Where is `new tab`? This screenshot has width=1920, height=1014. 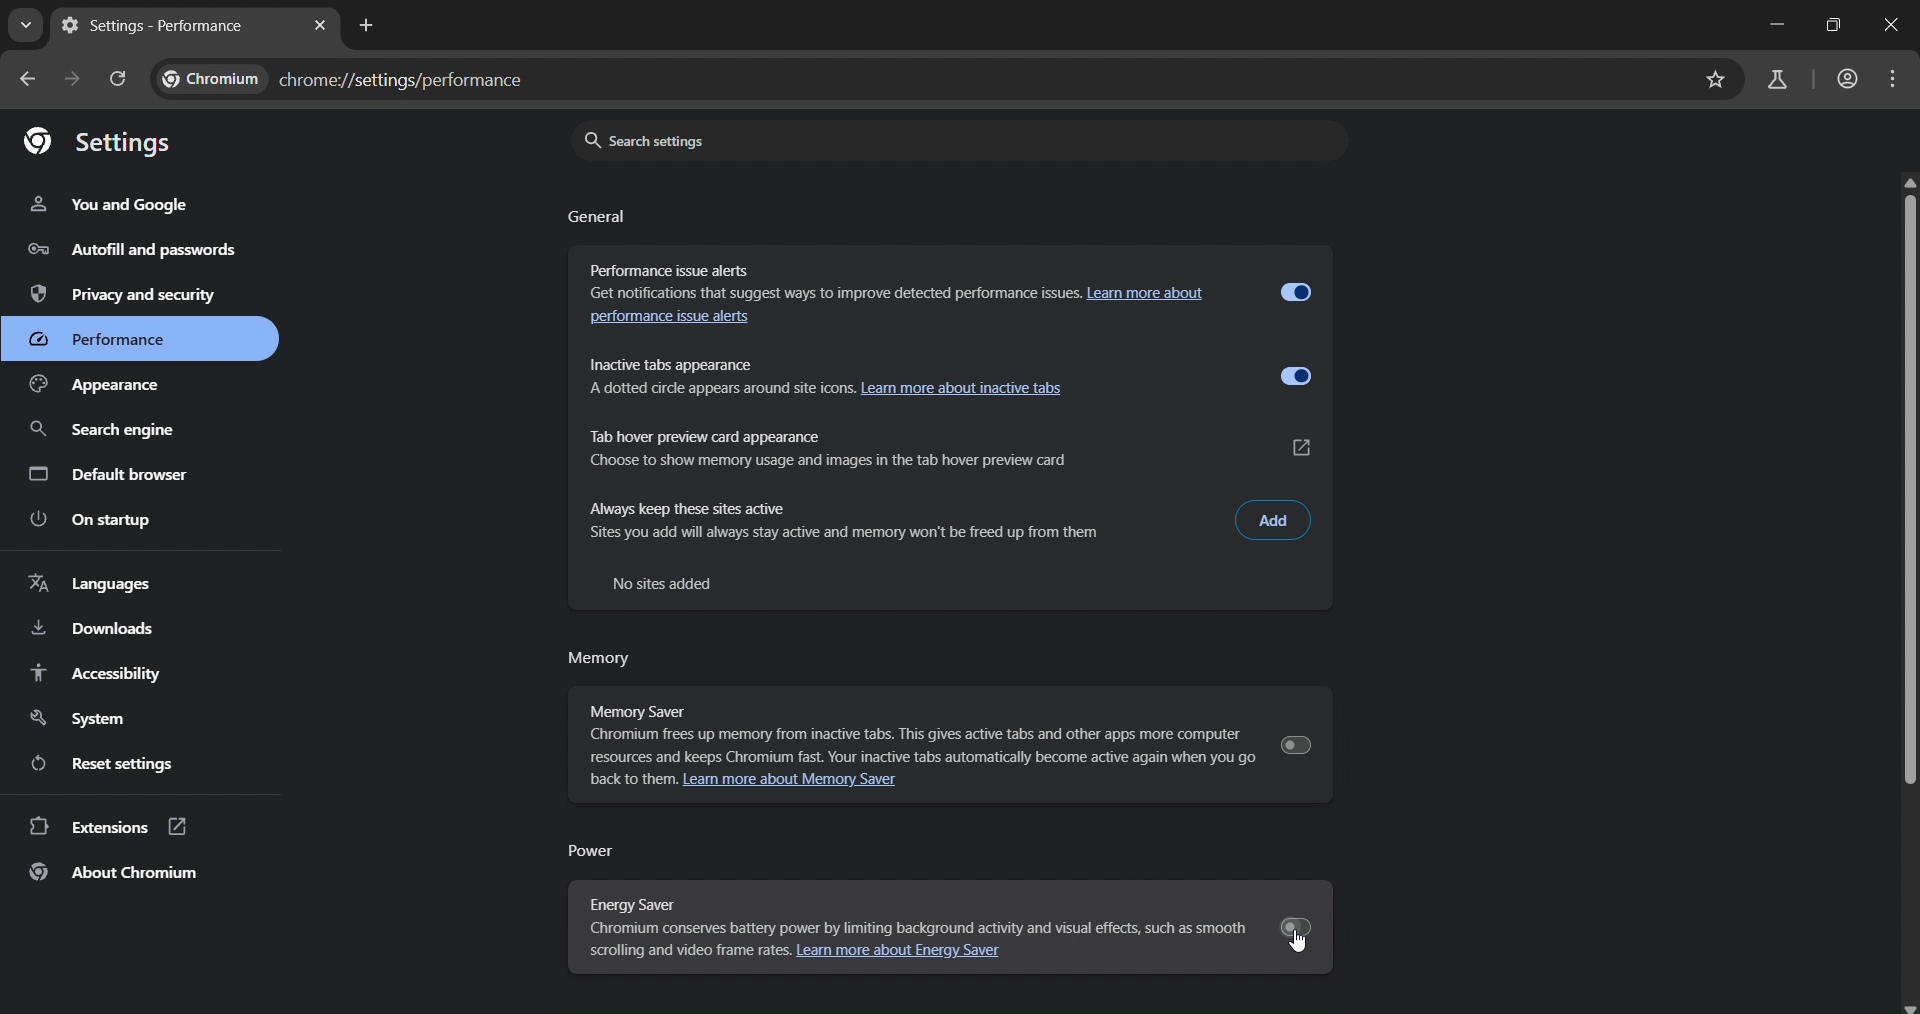 new tab is located at coordinates (369, 26).